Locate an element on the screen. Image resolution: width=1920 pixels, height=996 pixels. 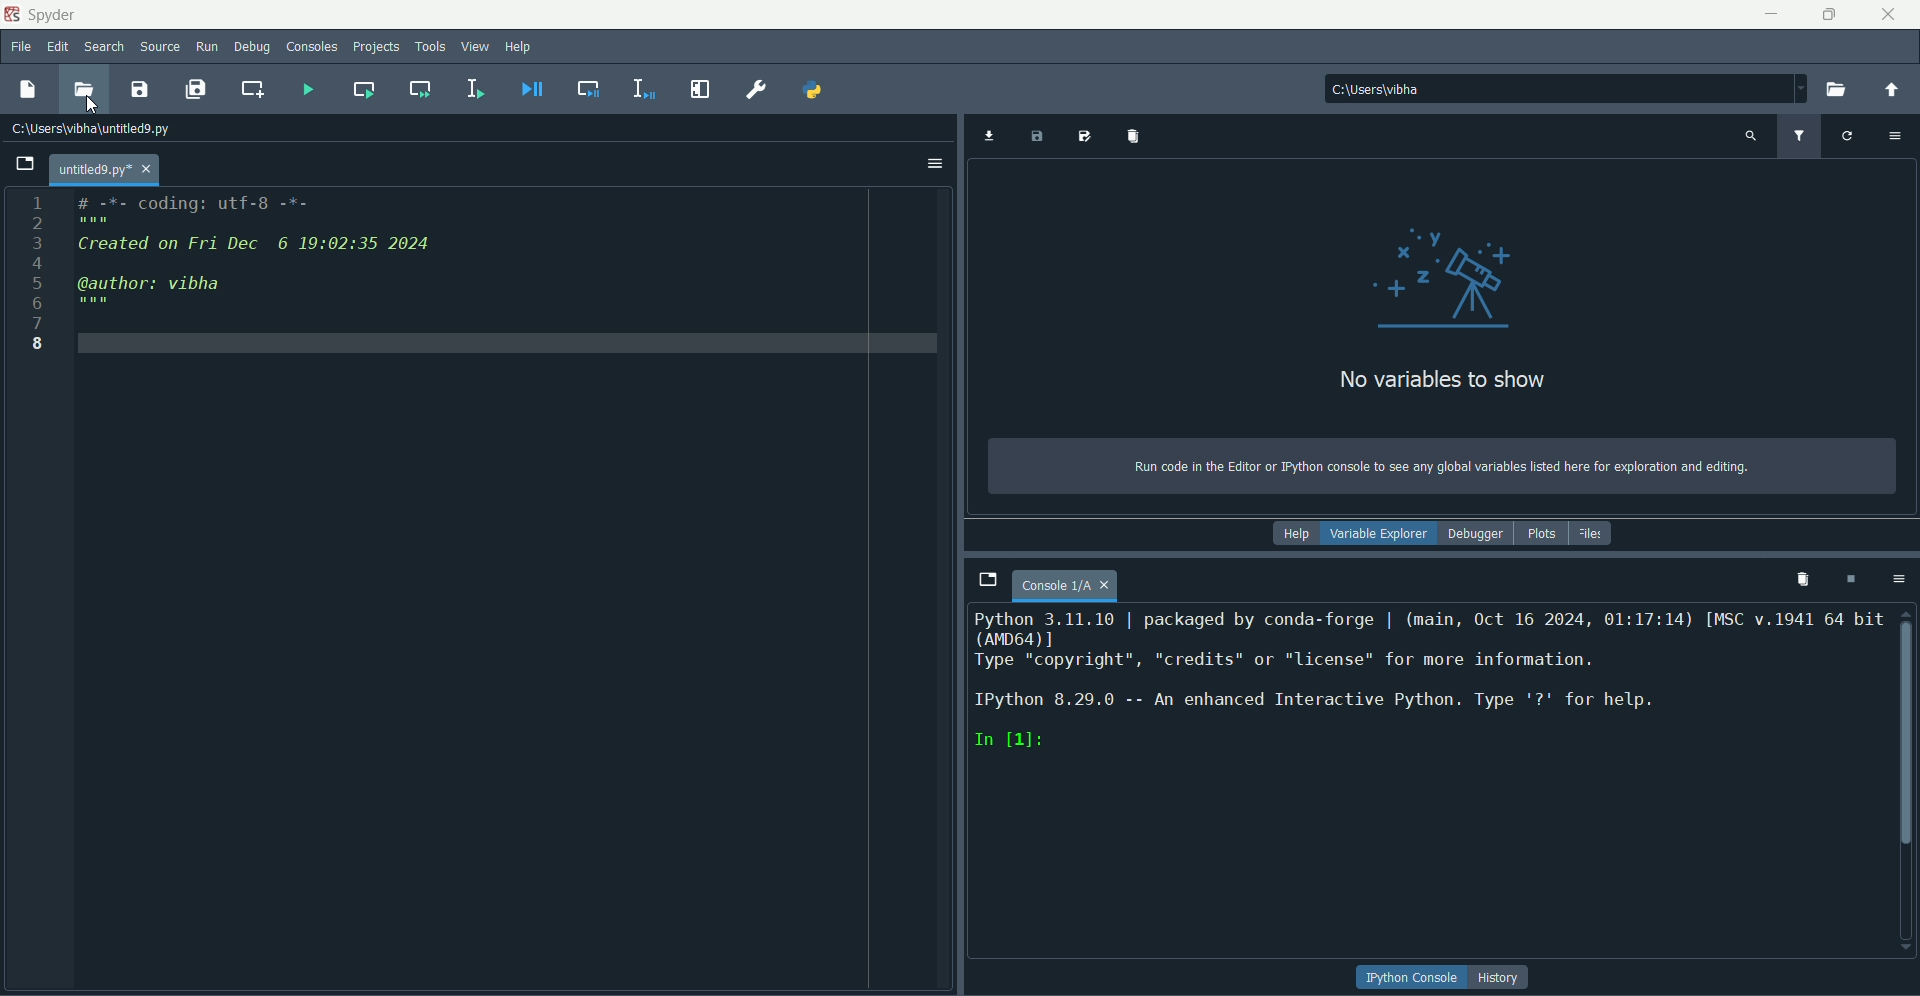
debug cell is located at coordinates (587, 88).